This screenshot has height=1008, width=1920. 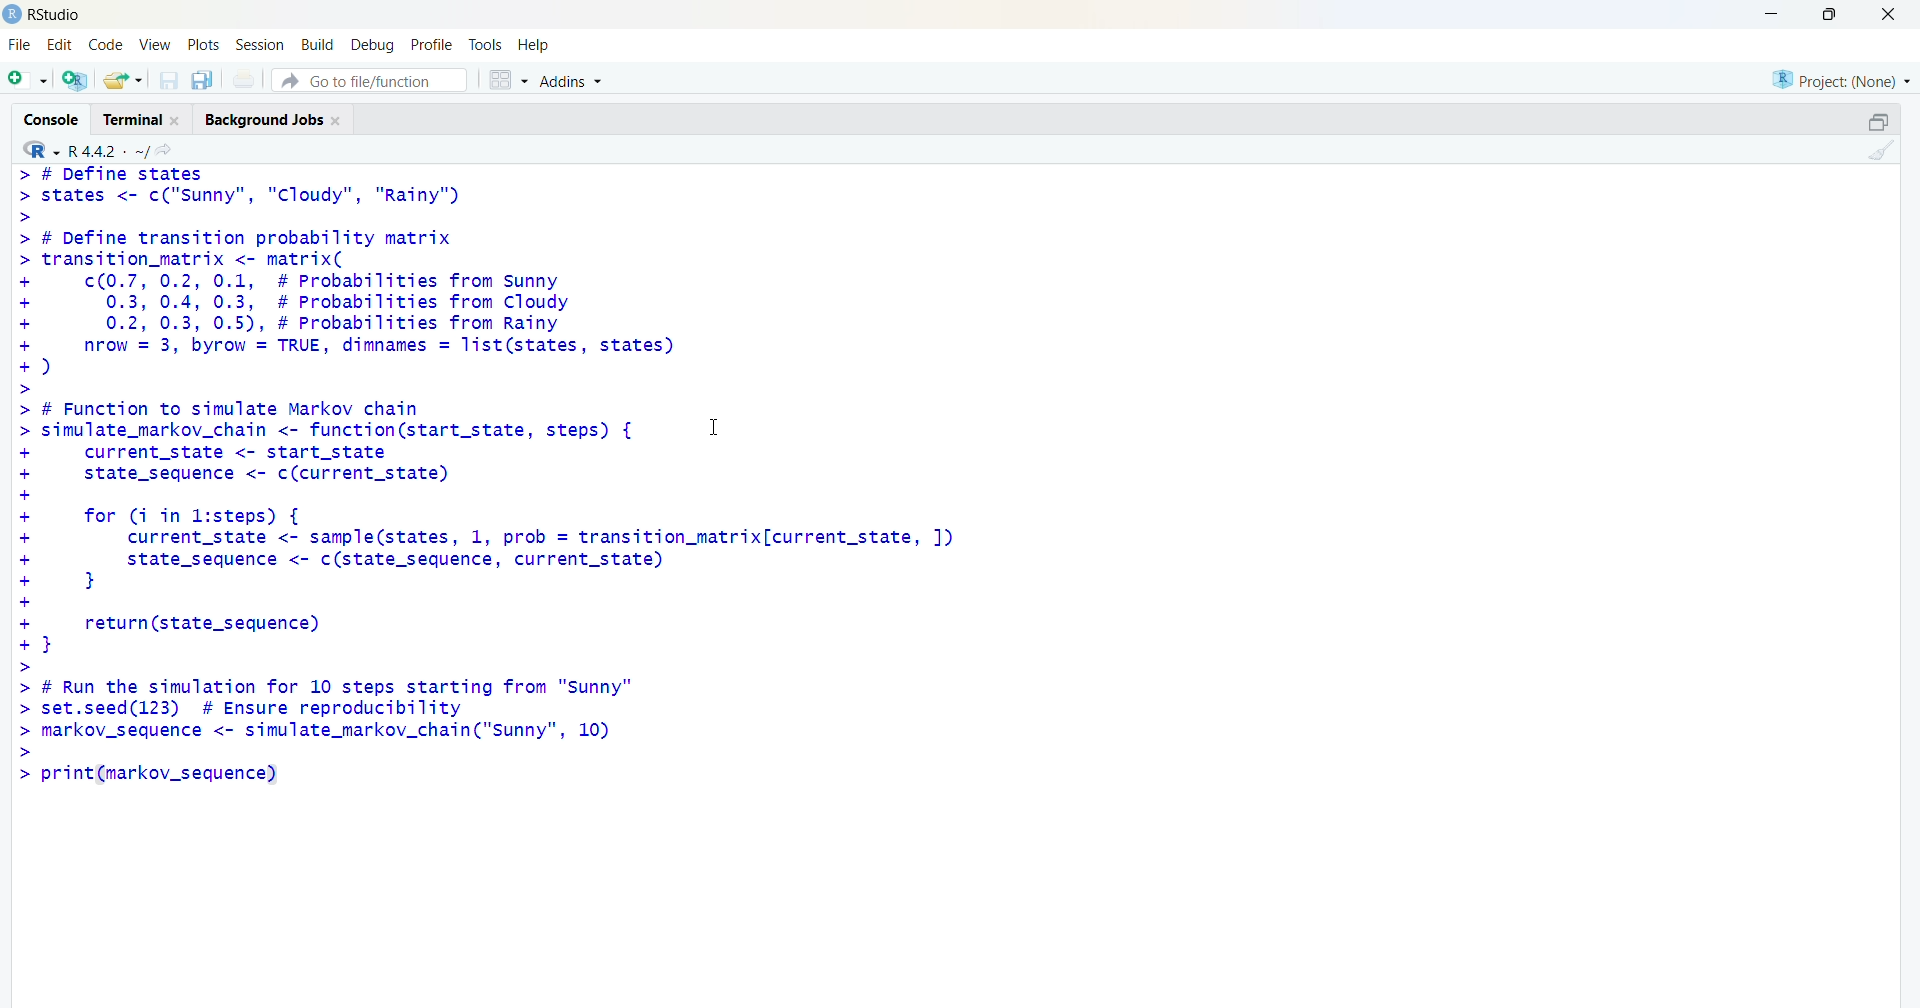 I want to click on close, so click(x=1888, y=15).